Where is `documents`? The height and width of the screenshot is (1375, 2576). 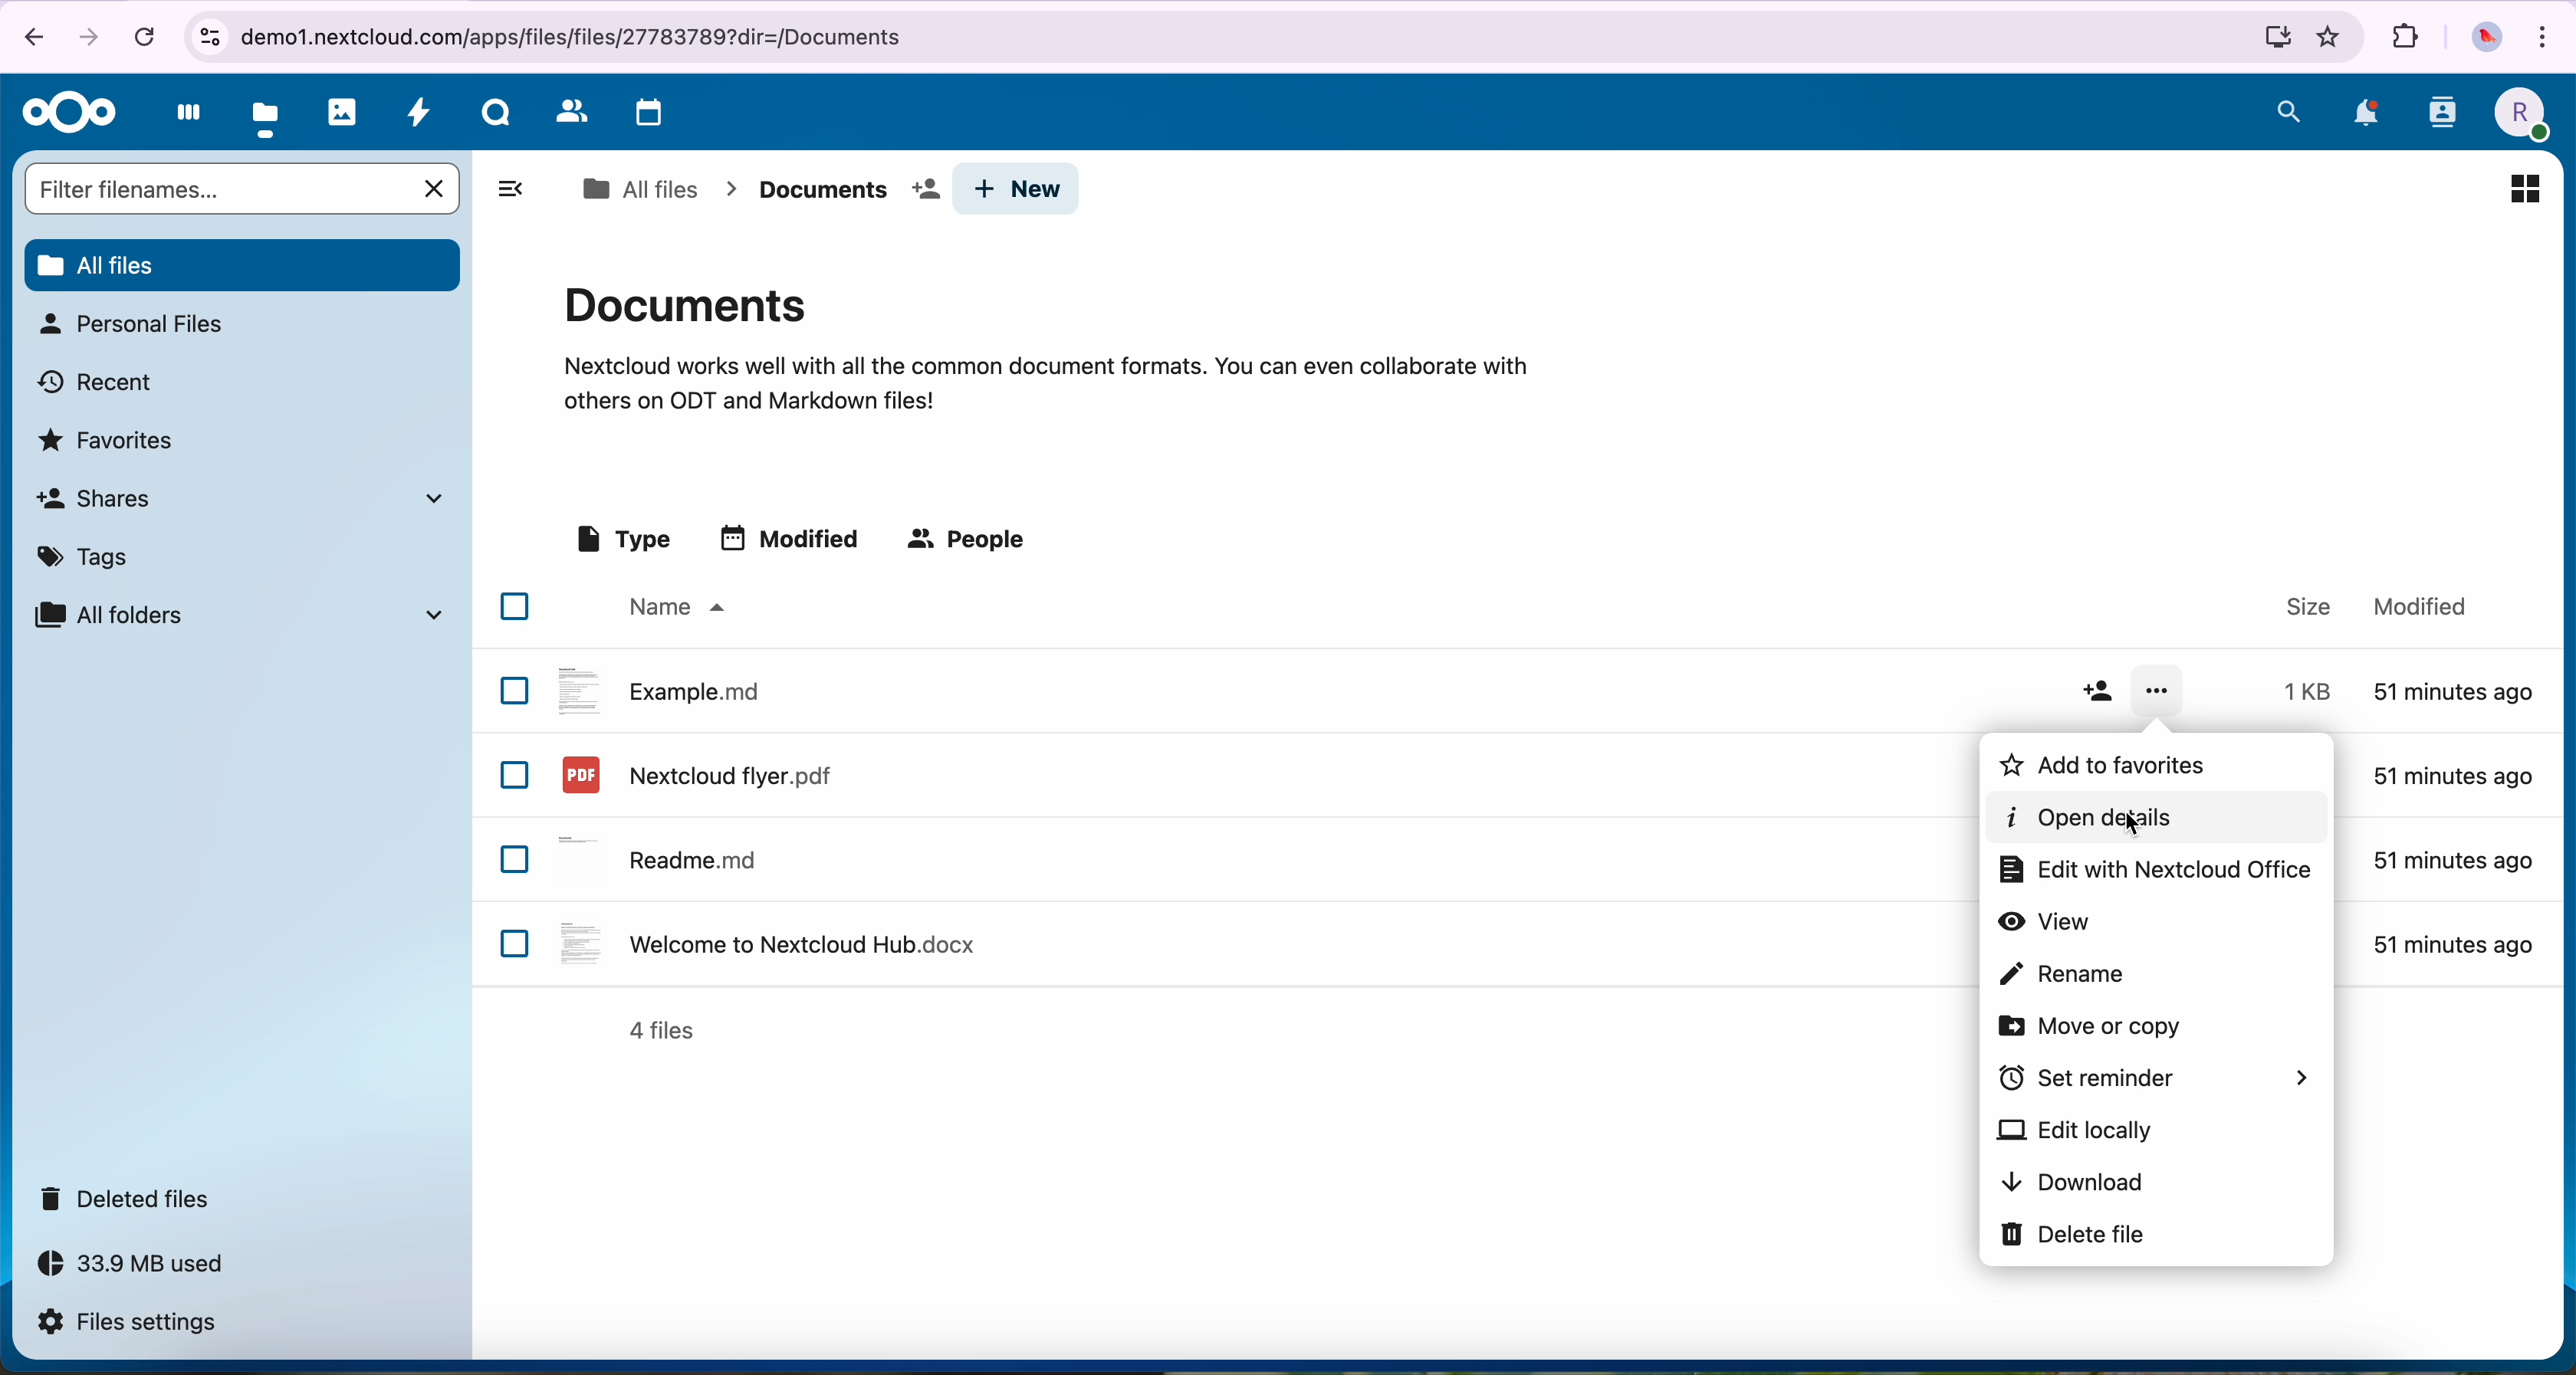 documents is located at coordinates (1046, 345).